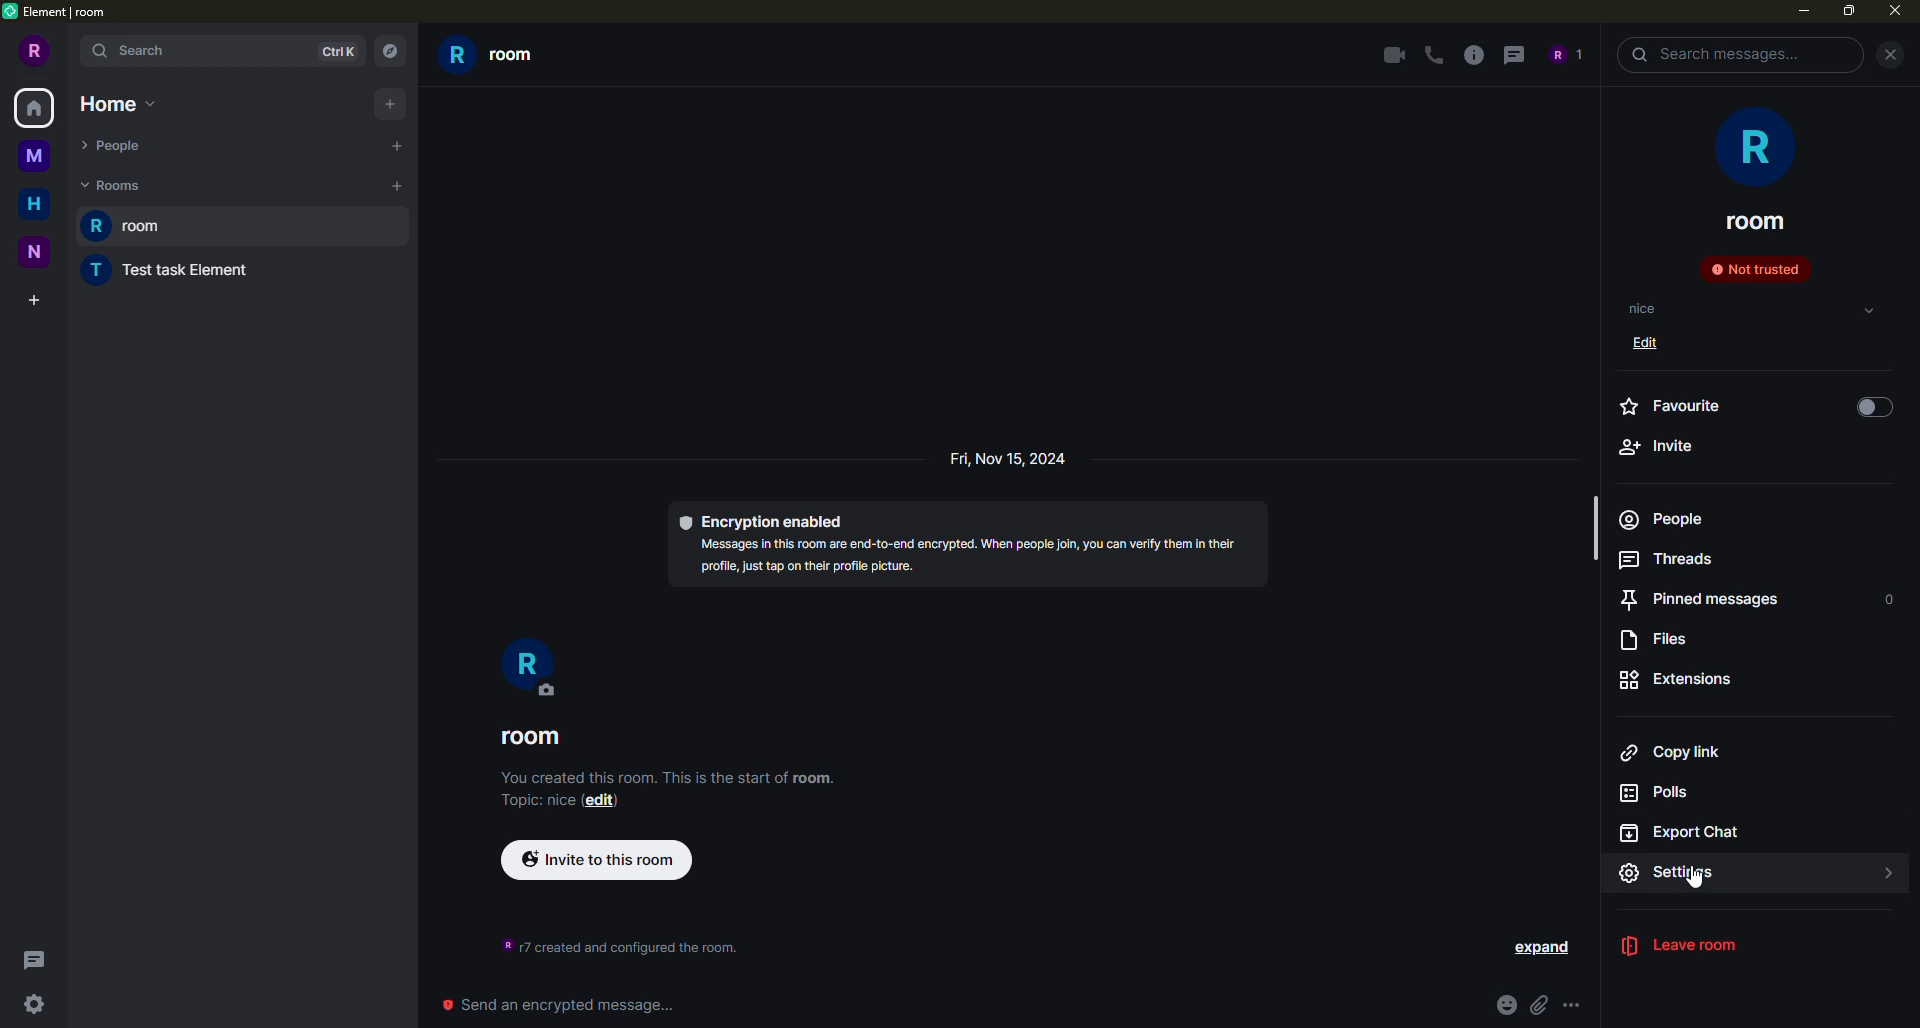  I want to click on text, so click(611, 941).